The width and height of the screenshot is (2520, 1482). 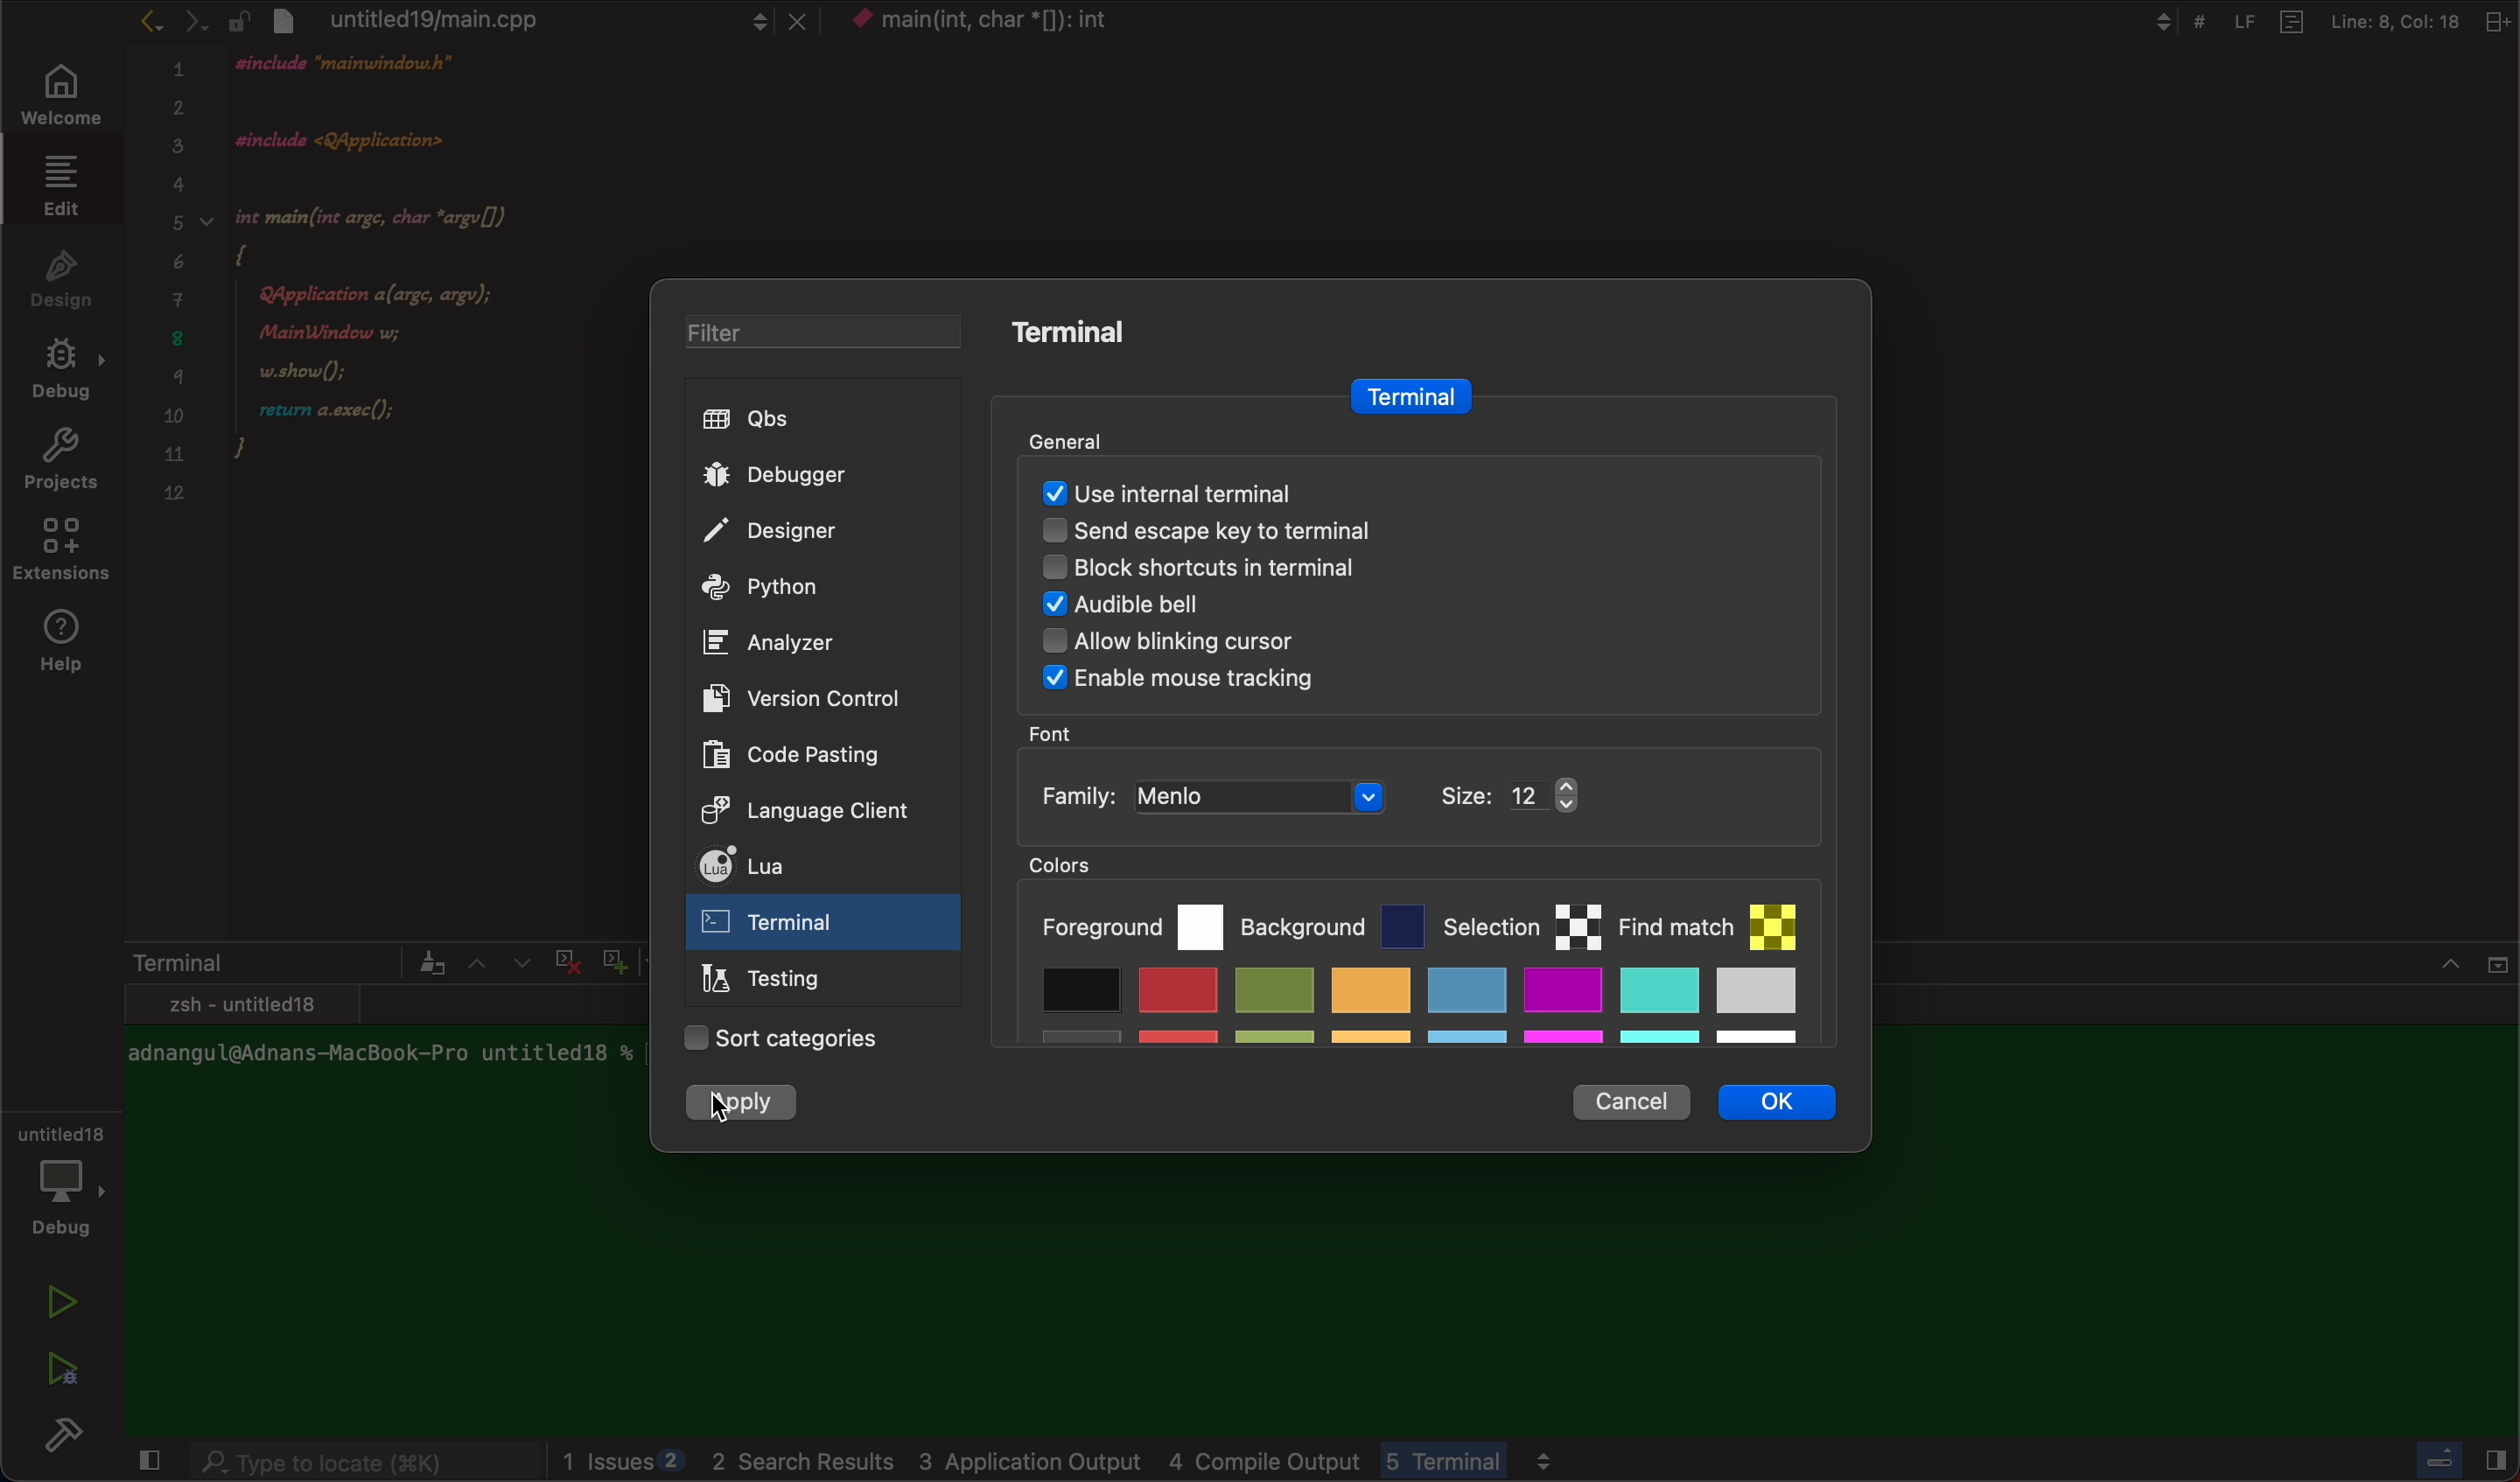 I want to click on audible bell, so click(x=1352, y=608).